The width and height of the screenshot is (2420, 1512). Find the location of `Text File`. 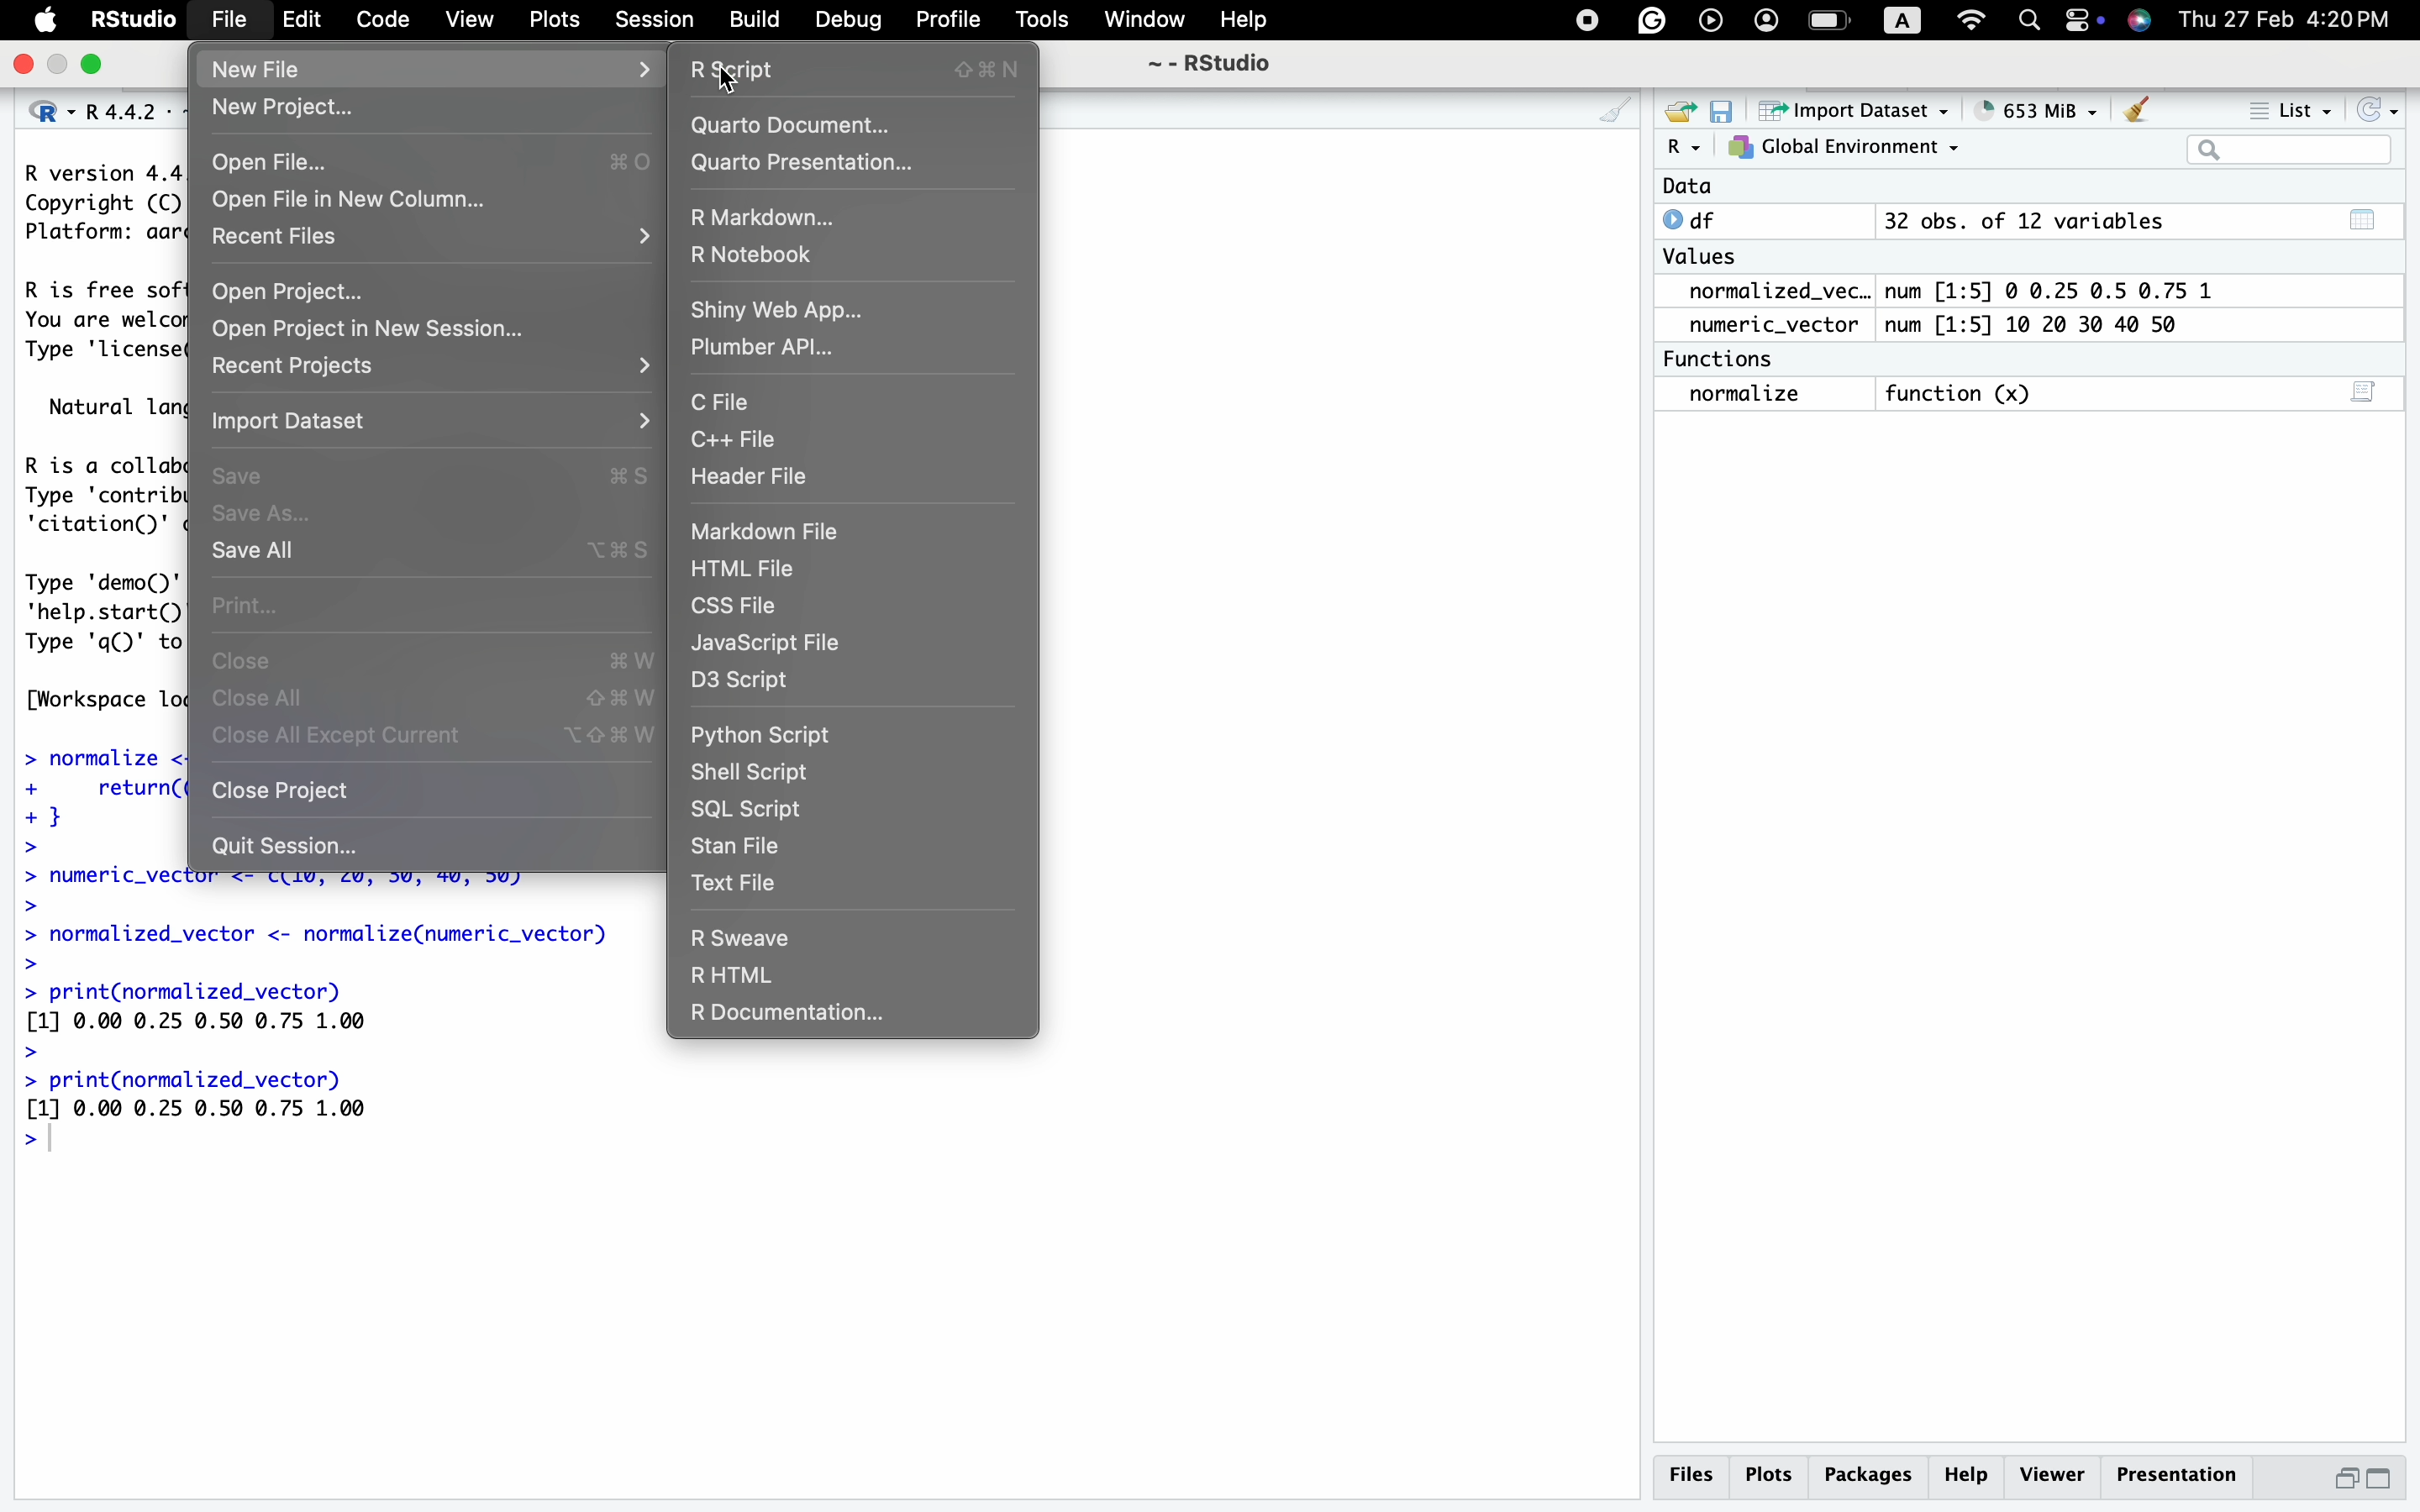

Text File is located at coordinates (738, 886).